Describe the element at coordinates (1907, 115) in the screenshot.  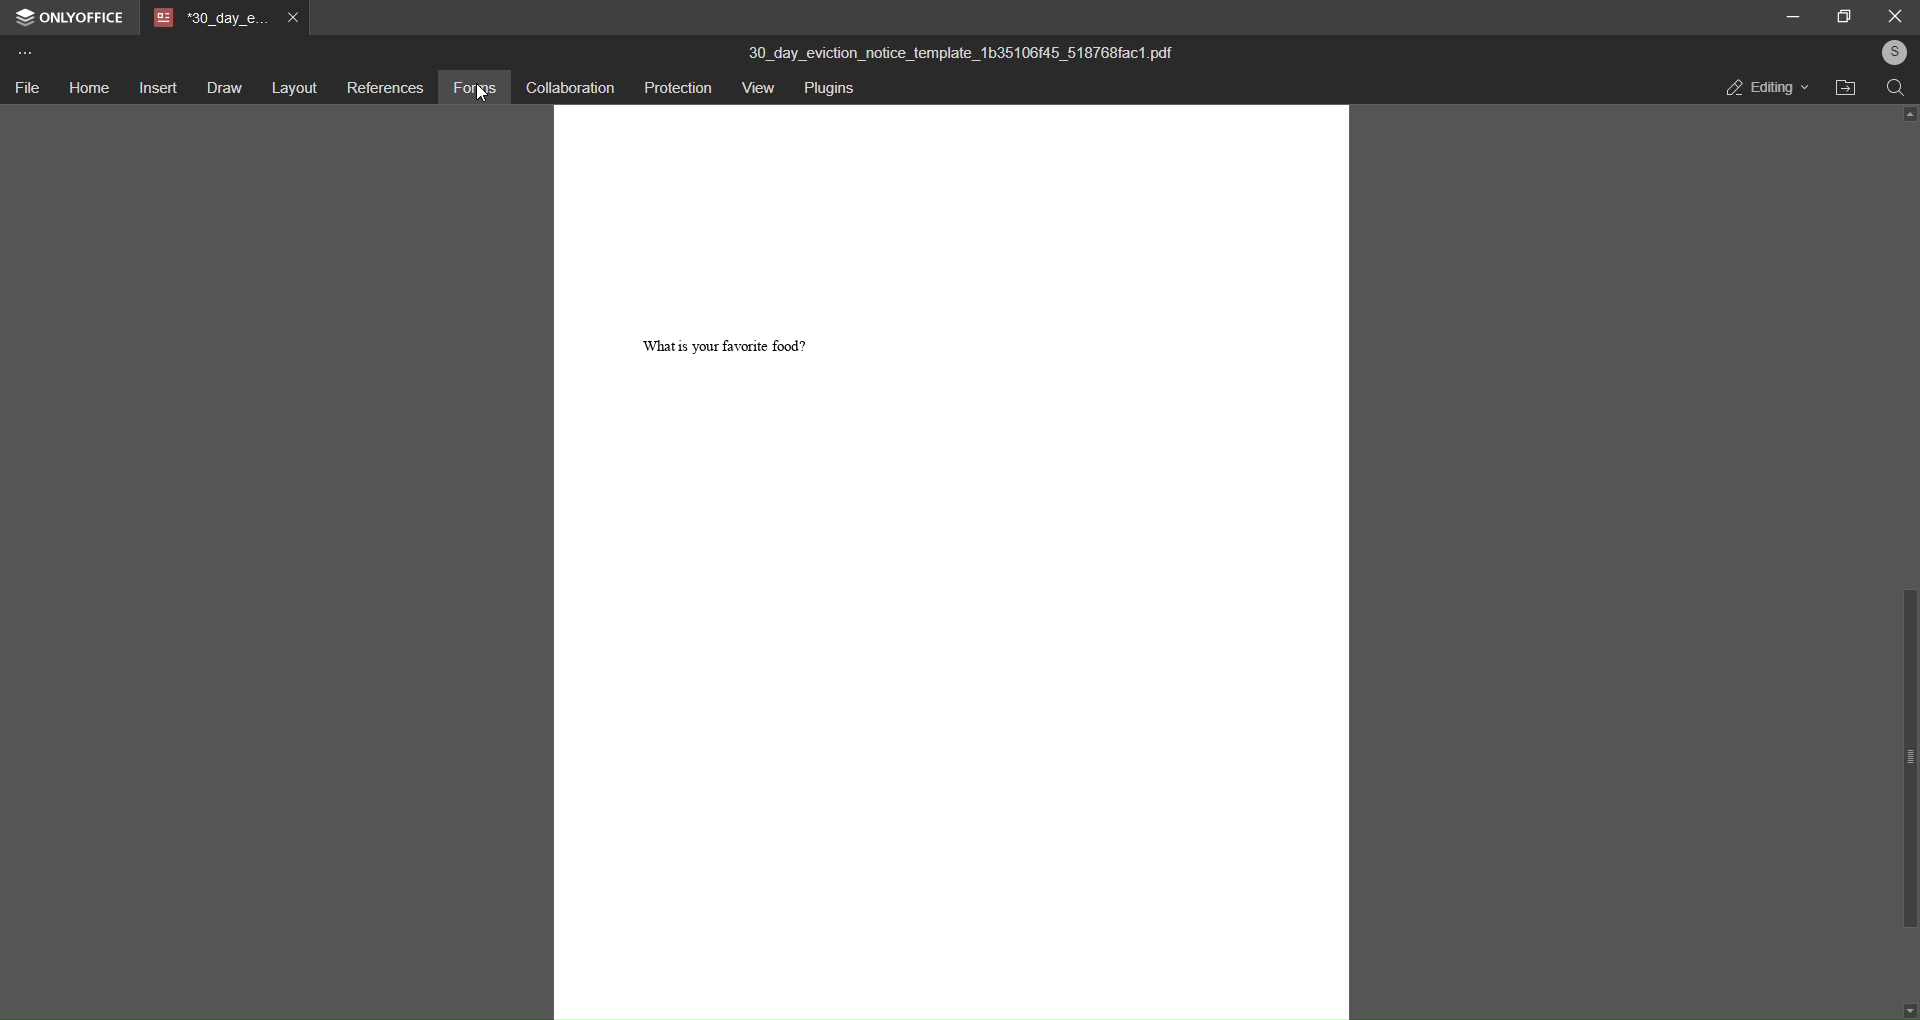
I see `up` at that location.